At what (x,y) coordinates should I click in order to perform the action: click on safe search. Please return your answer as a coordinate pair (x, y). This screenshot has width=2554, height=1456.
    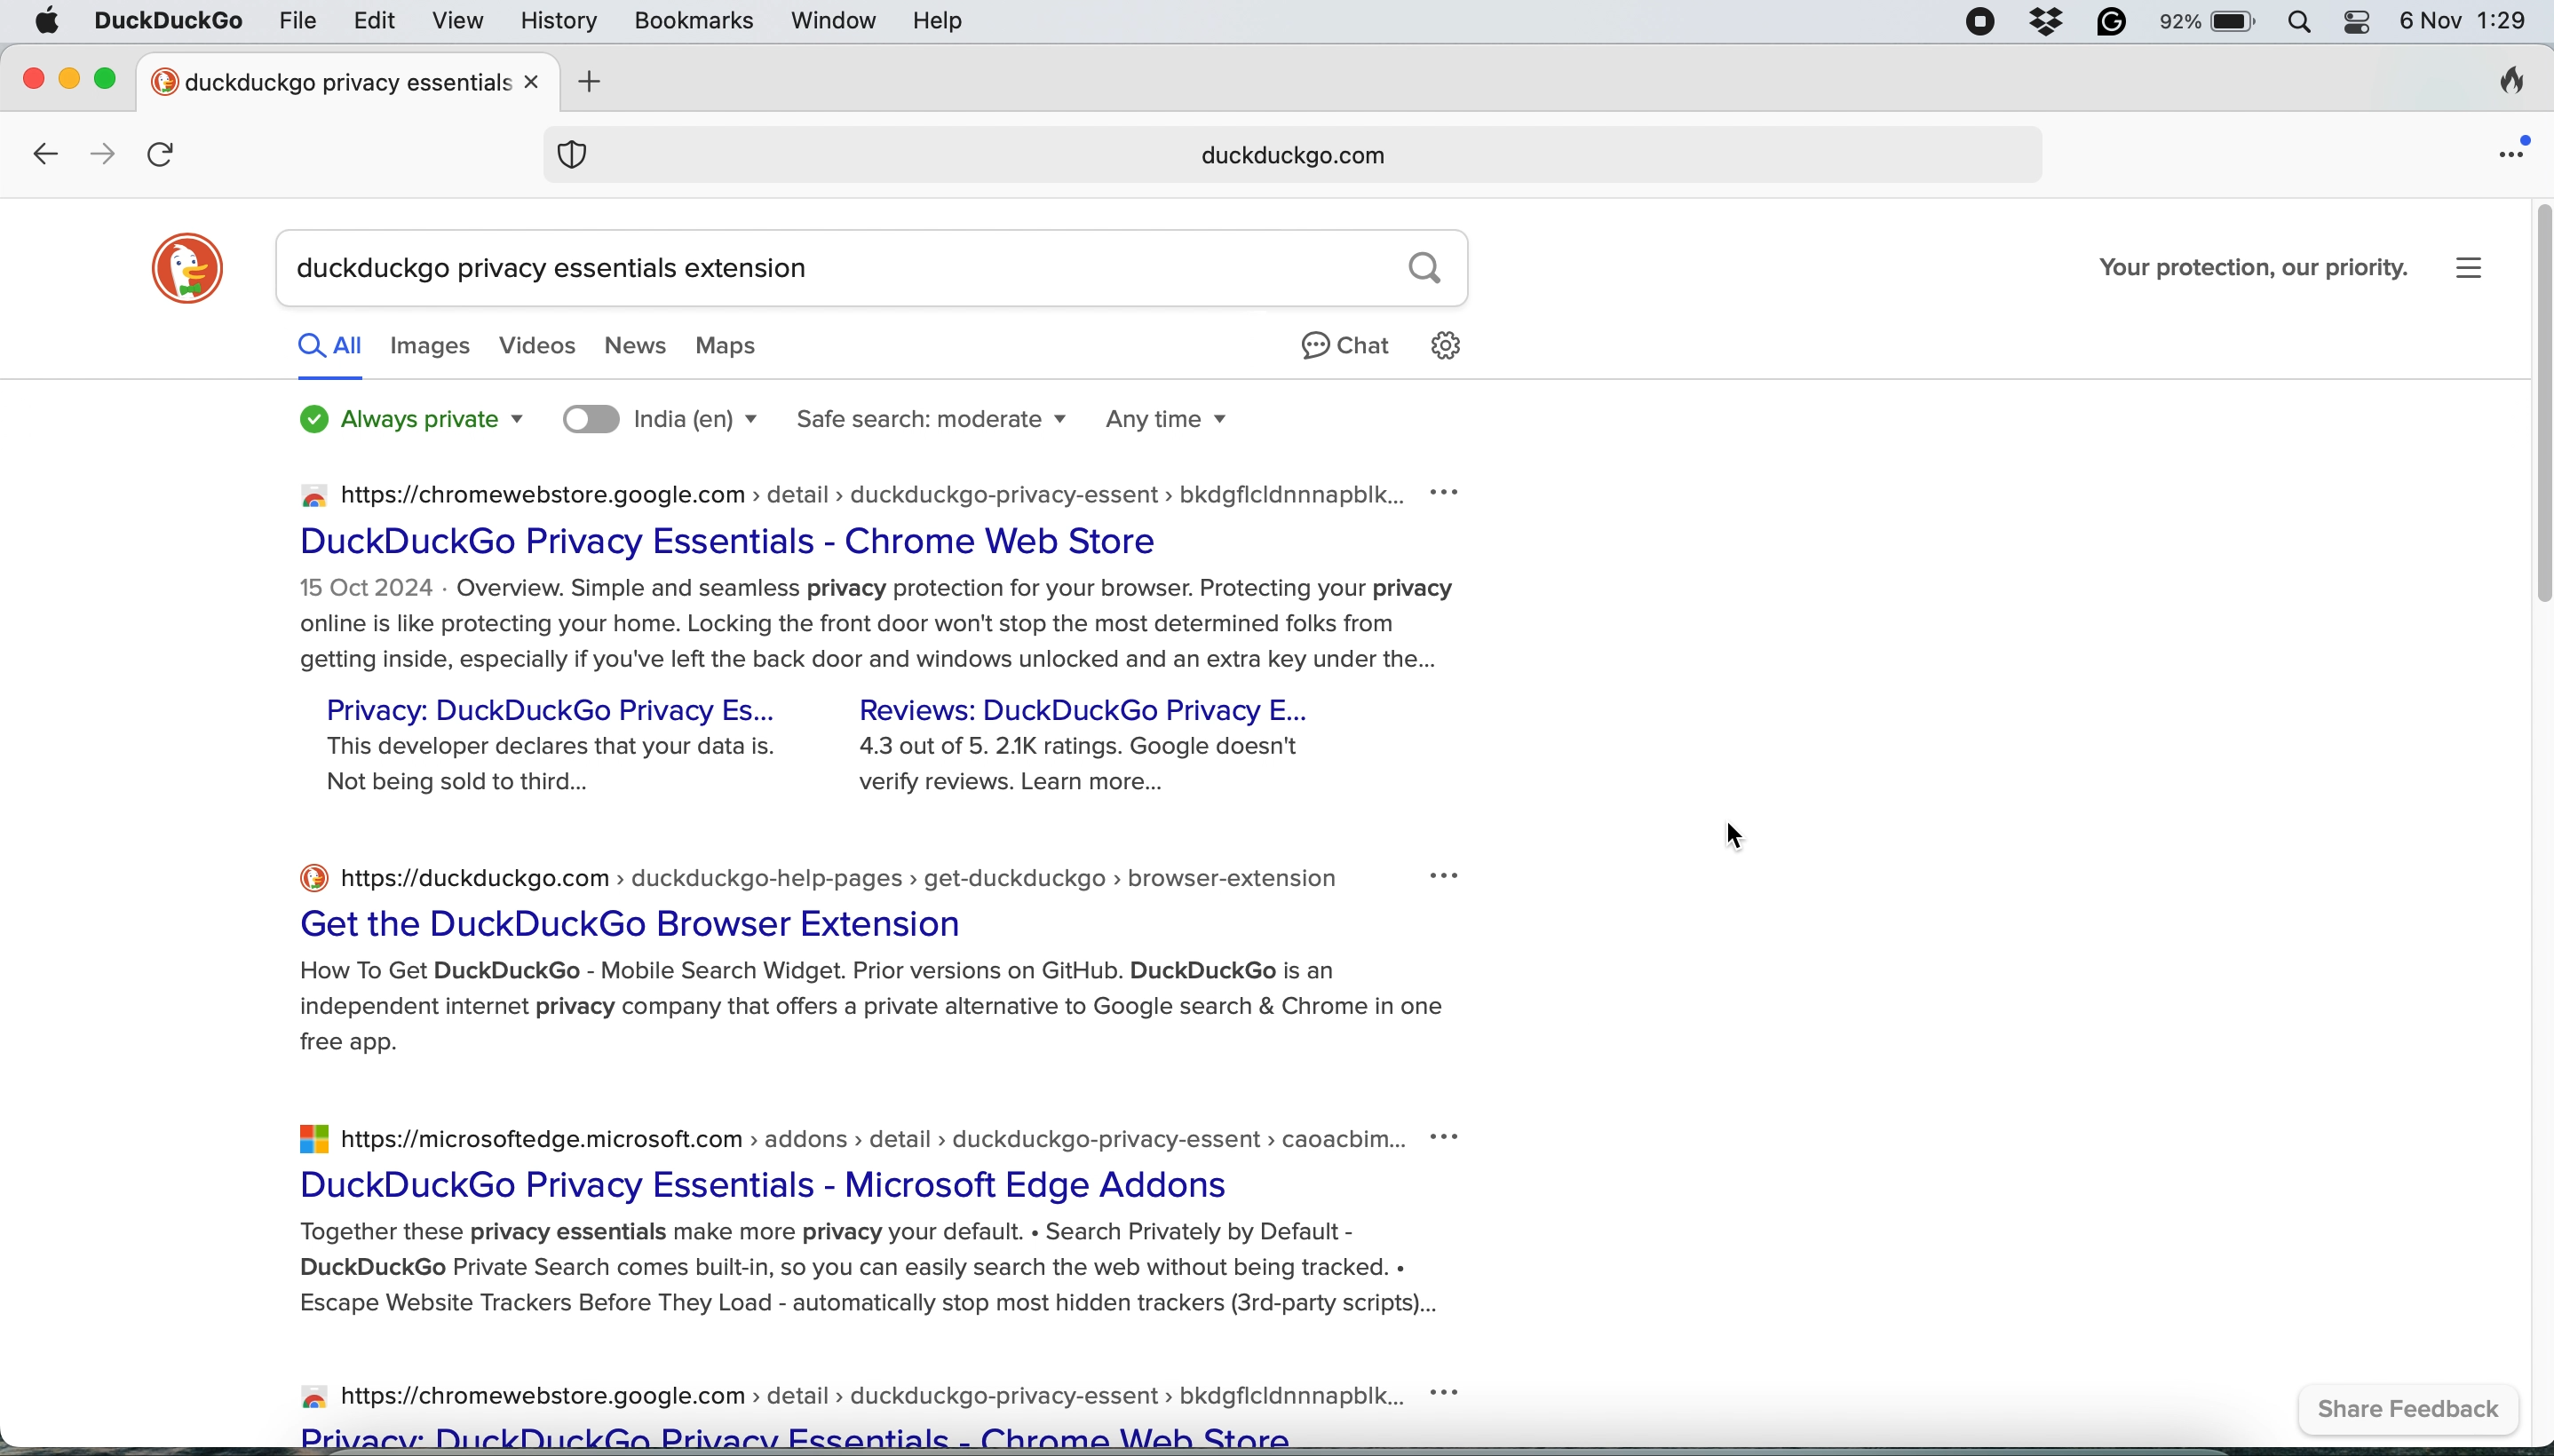
    Looking at the image, I should click on (931, 420).